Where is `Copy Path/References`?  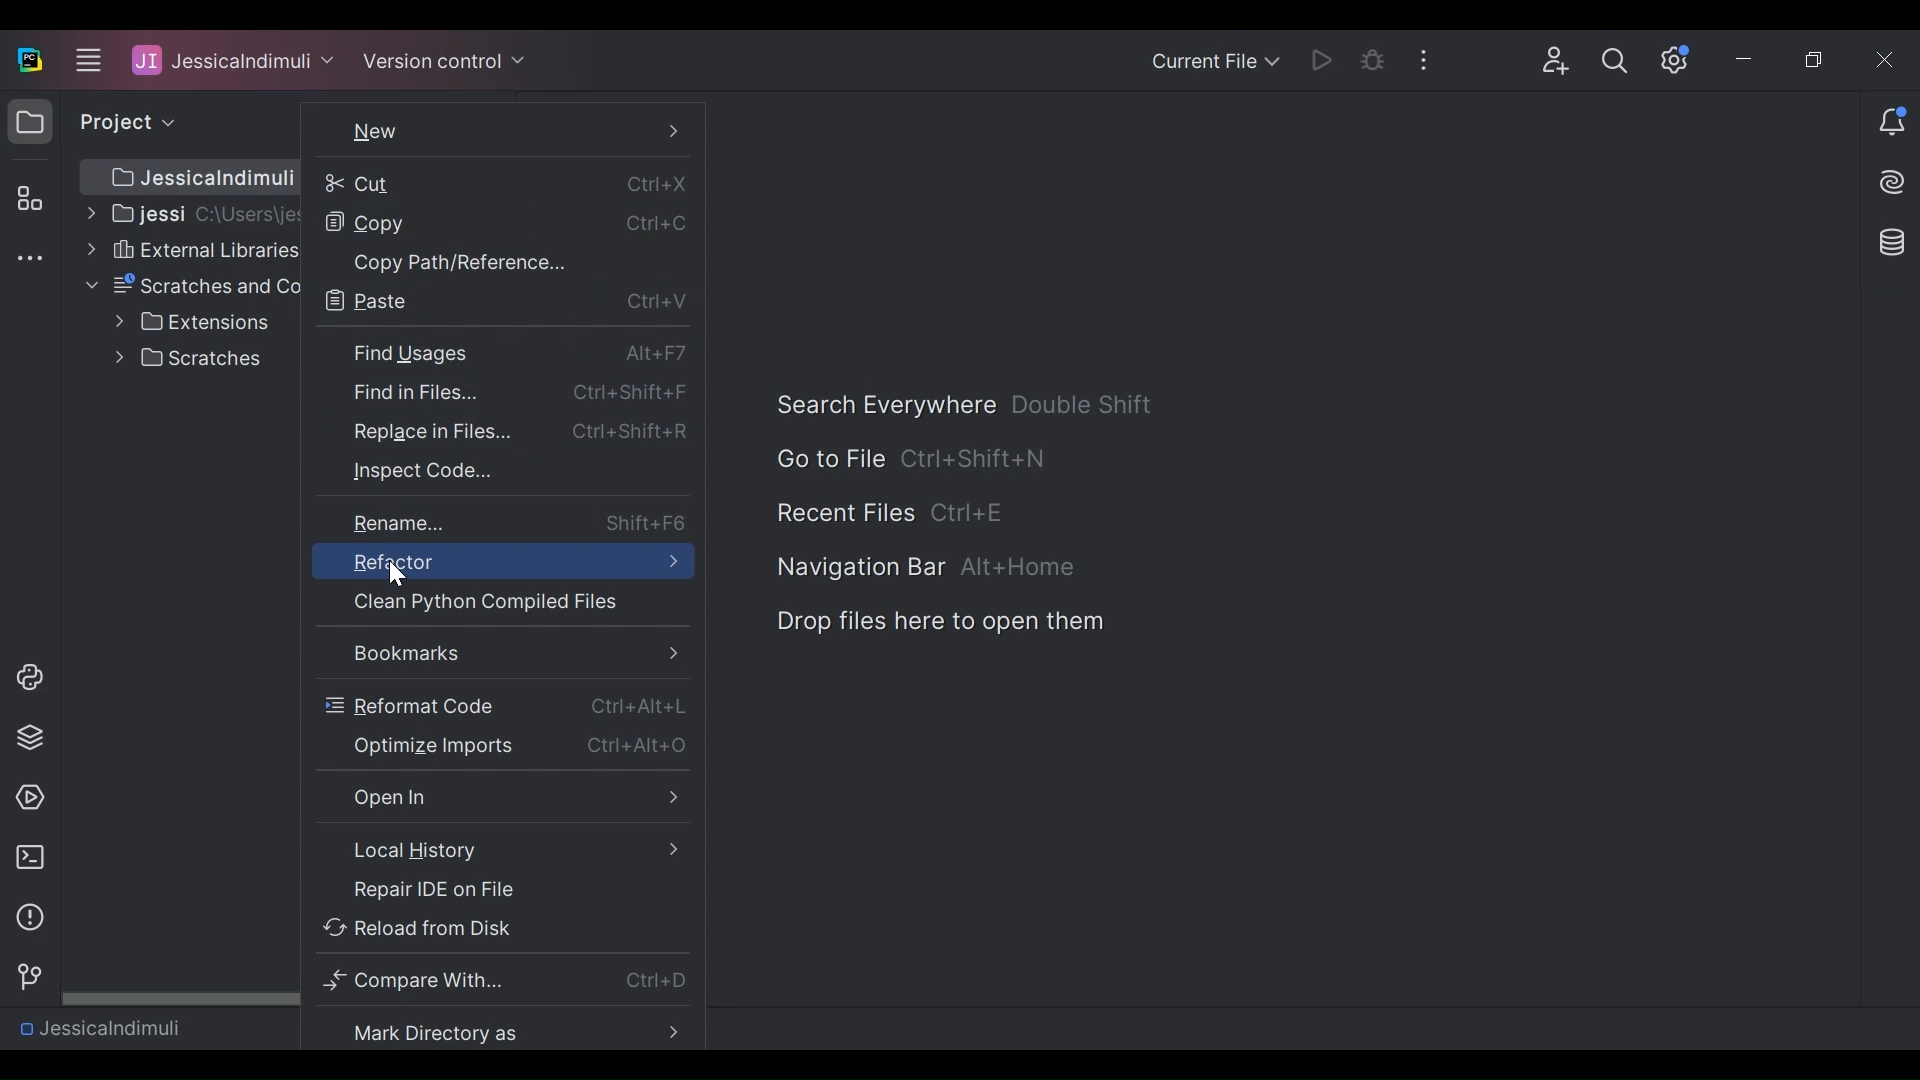 Copy Path/References is located at coordinates (500, 263).